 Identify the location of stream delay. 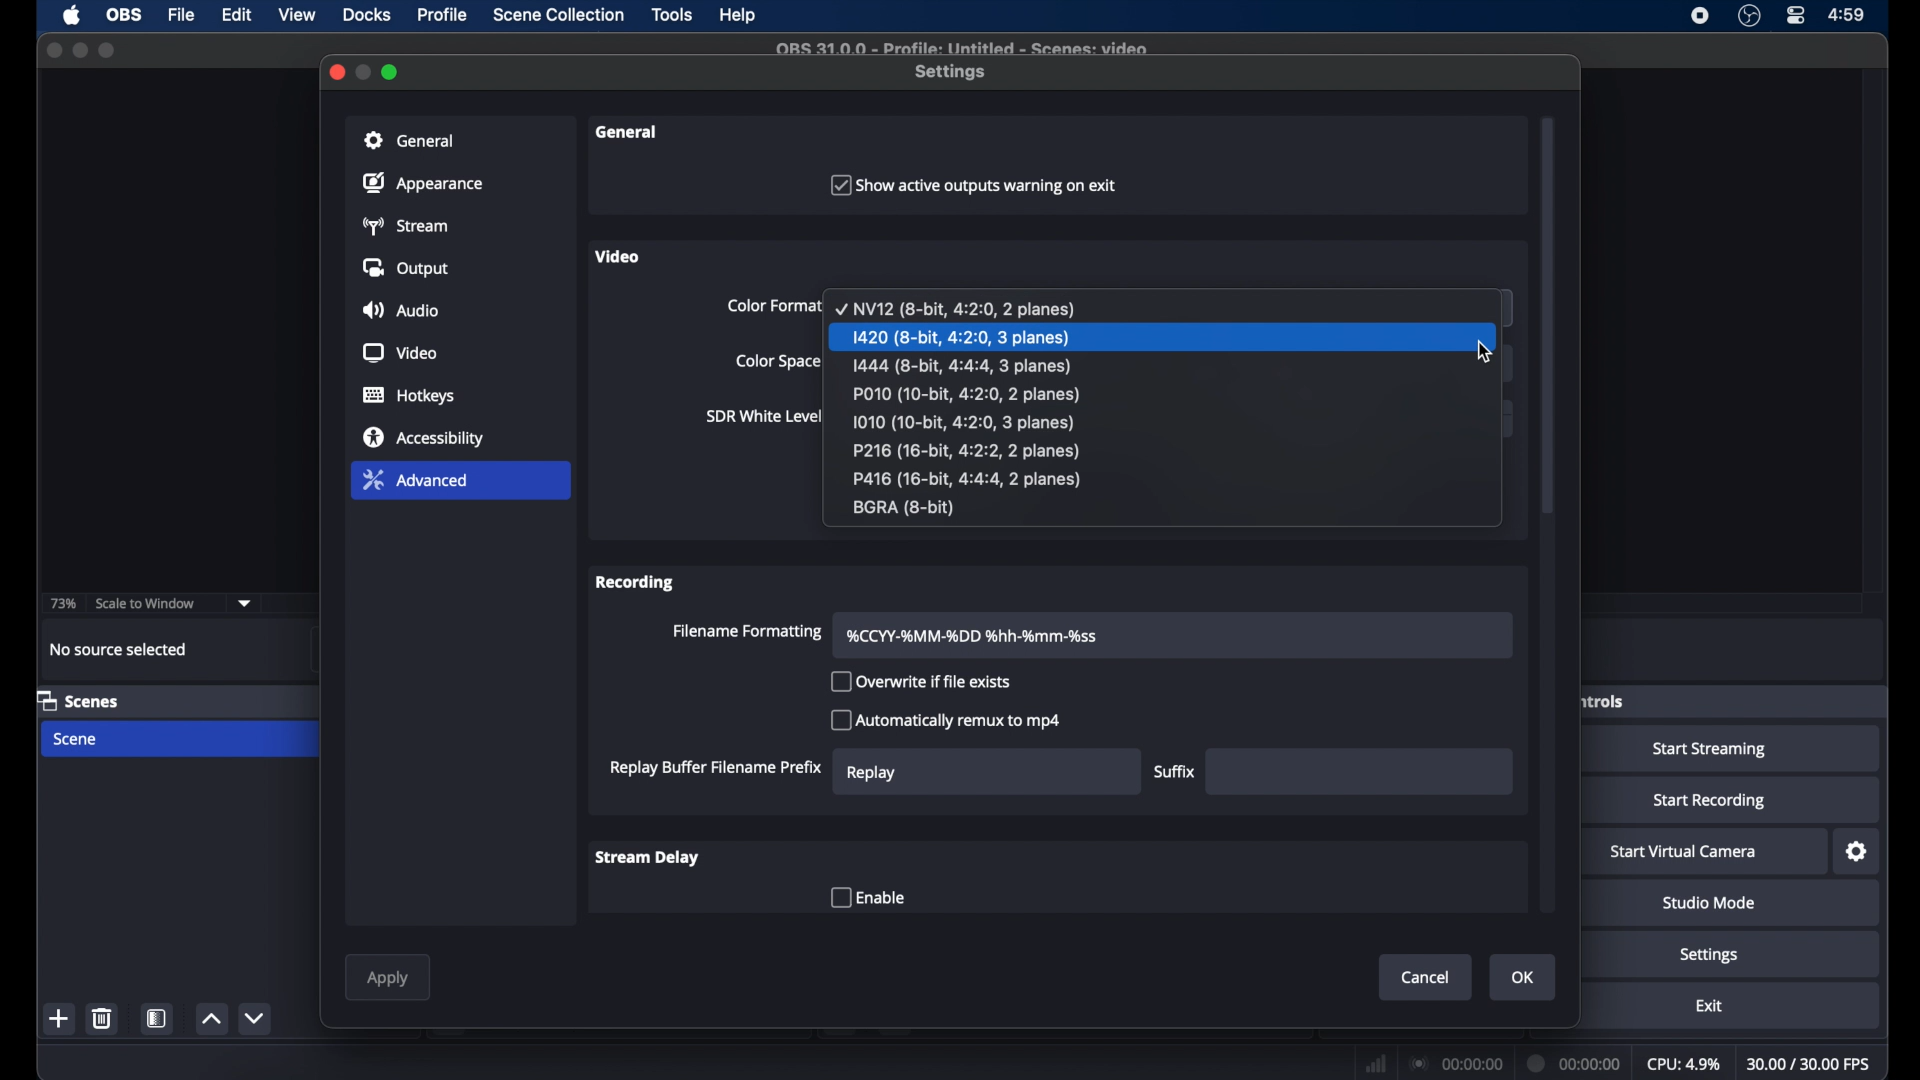
(646, 858).